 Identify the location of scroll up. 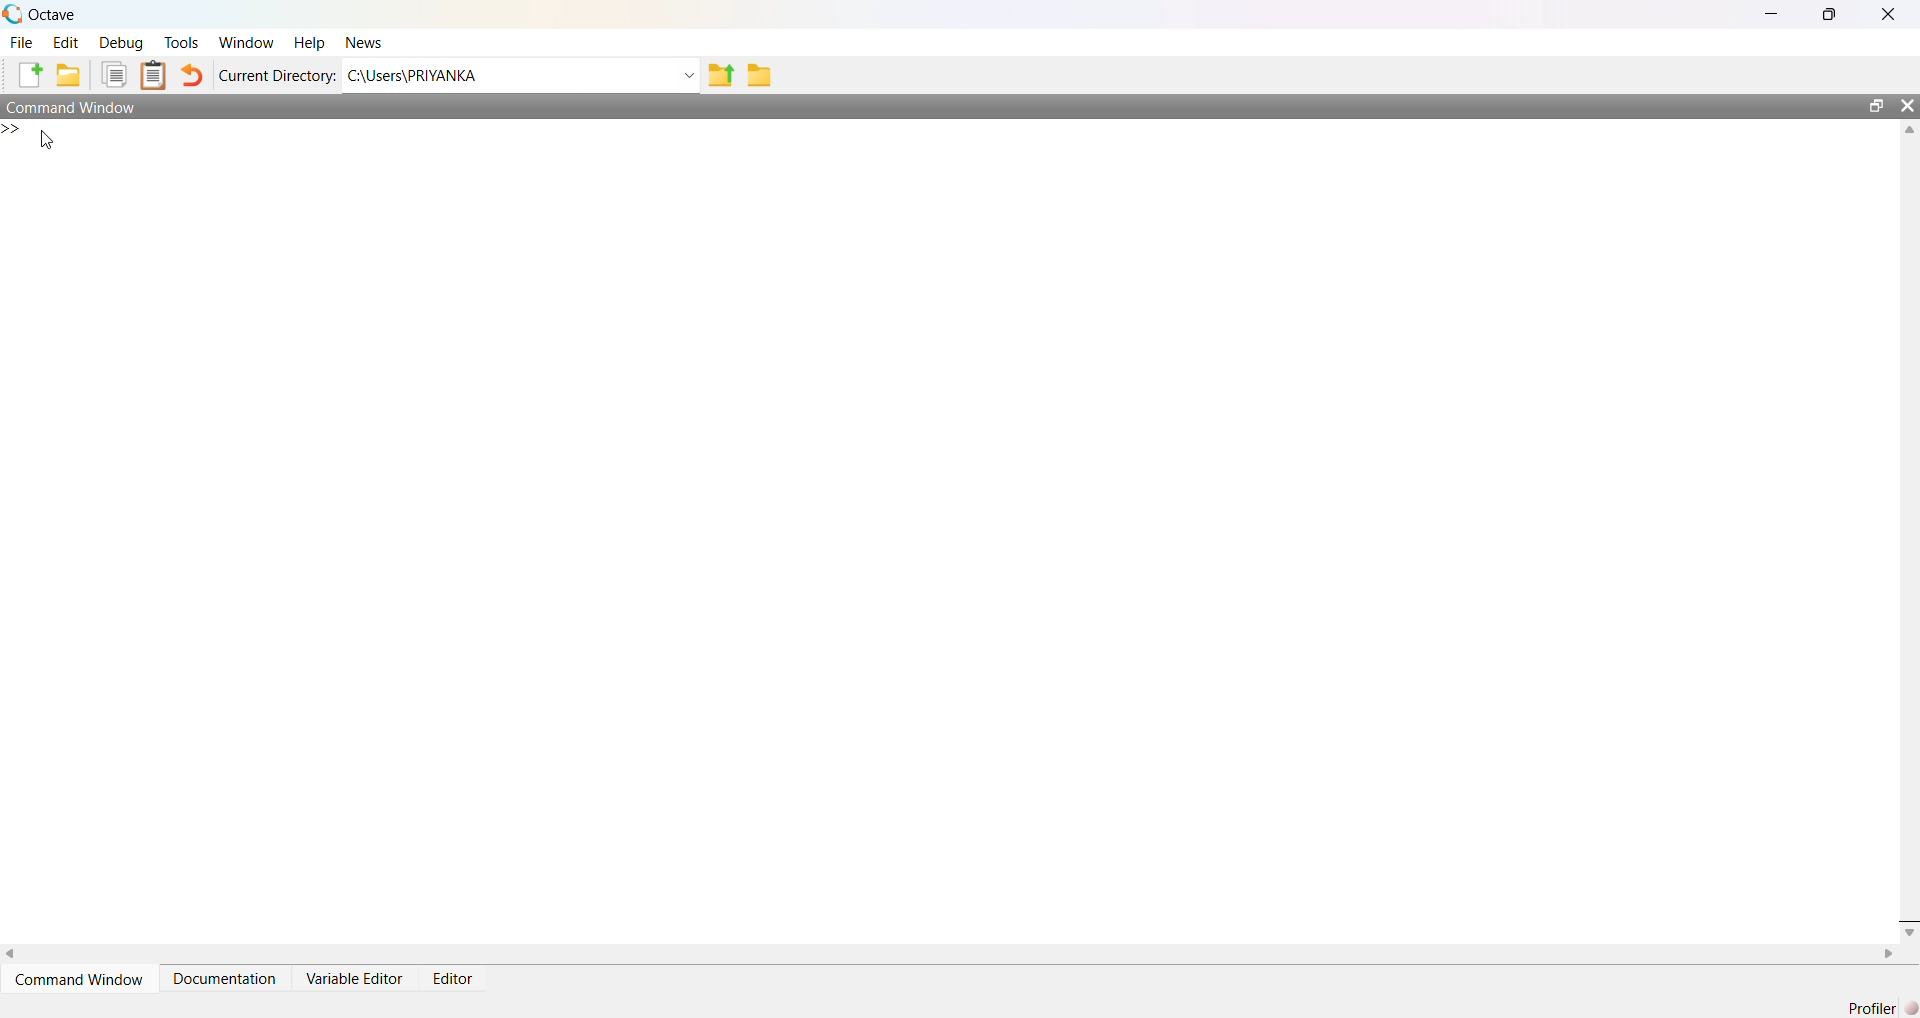
(1907, 130).